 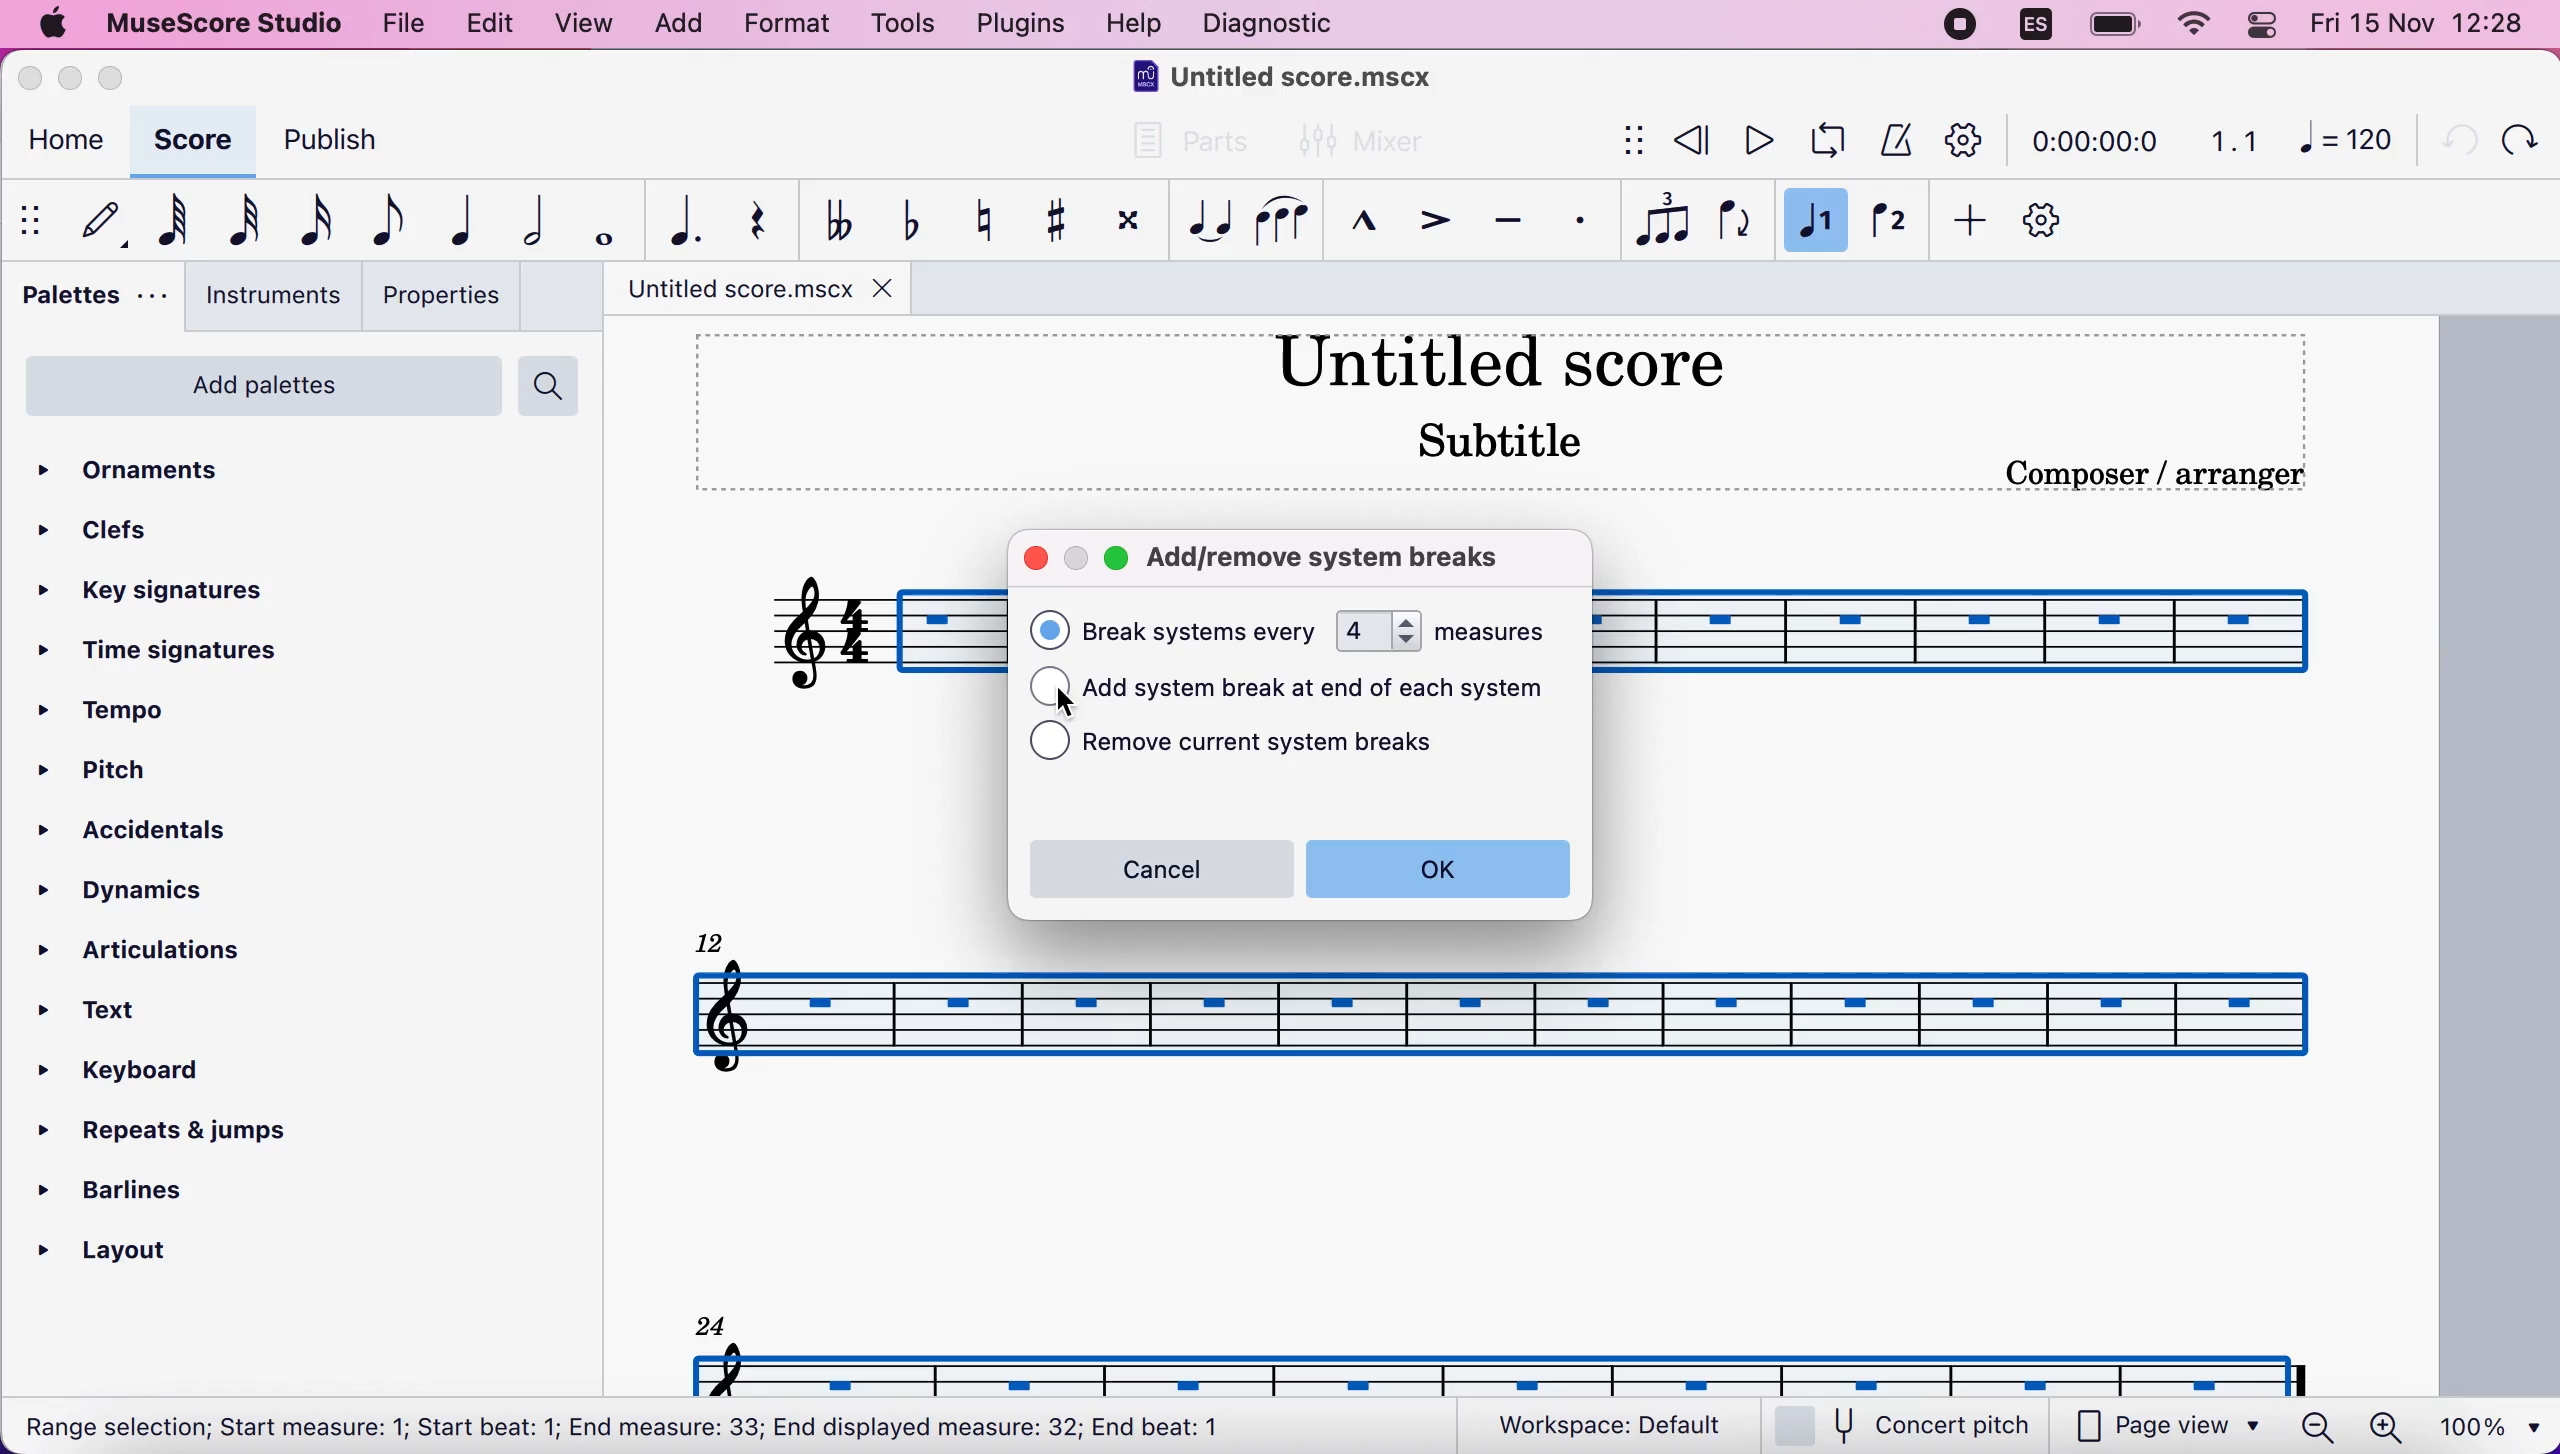 I want to click on text, so click(x=625, y=1429).